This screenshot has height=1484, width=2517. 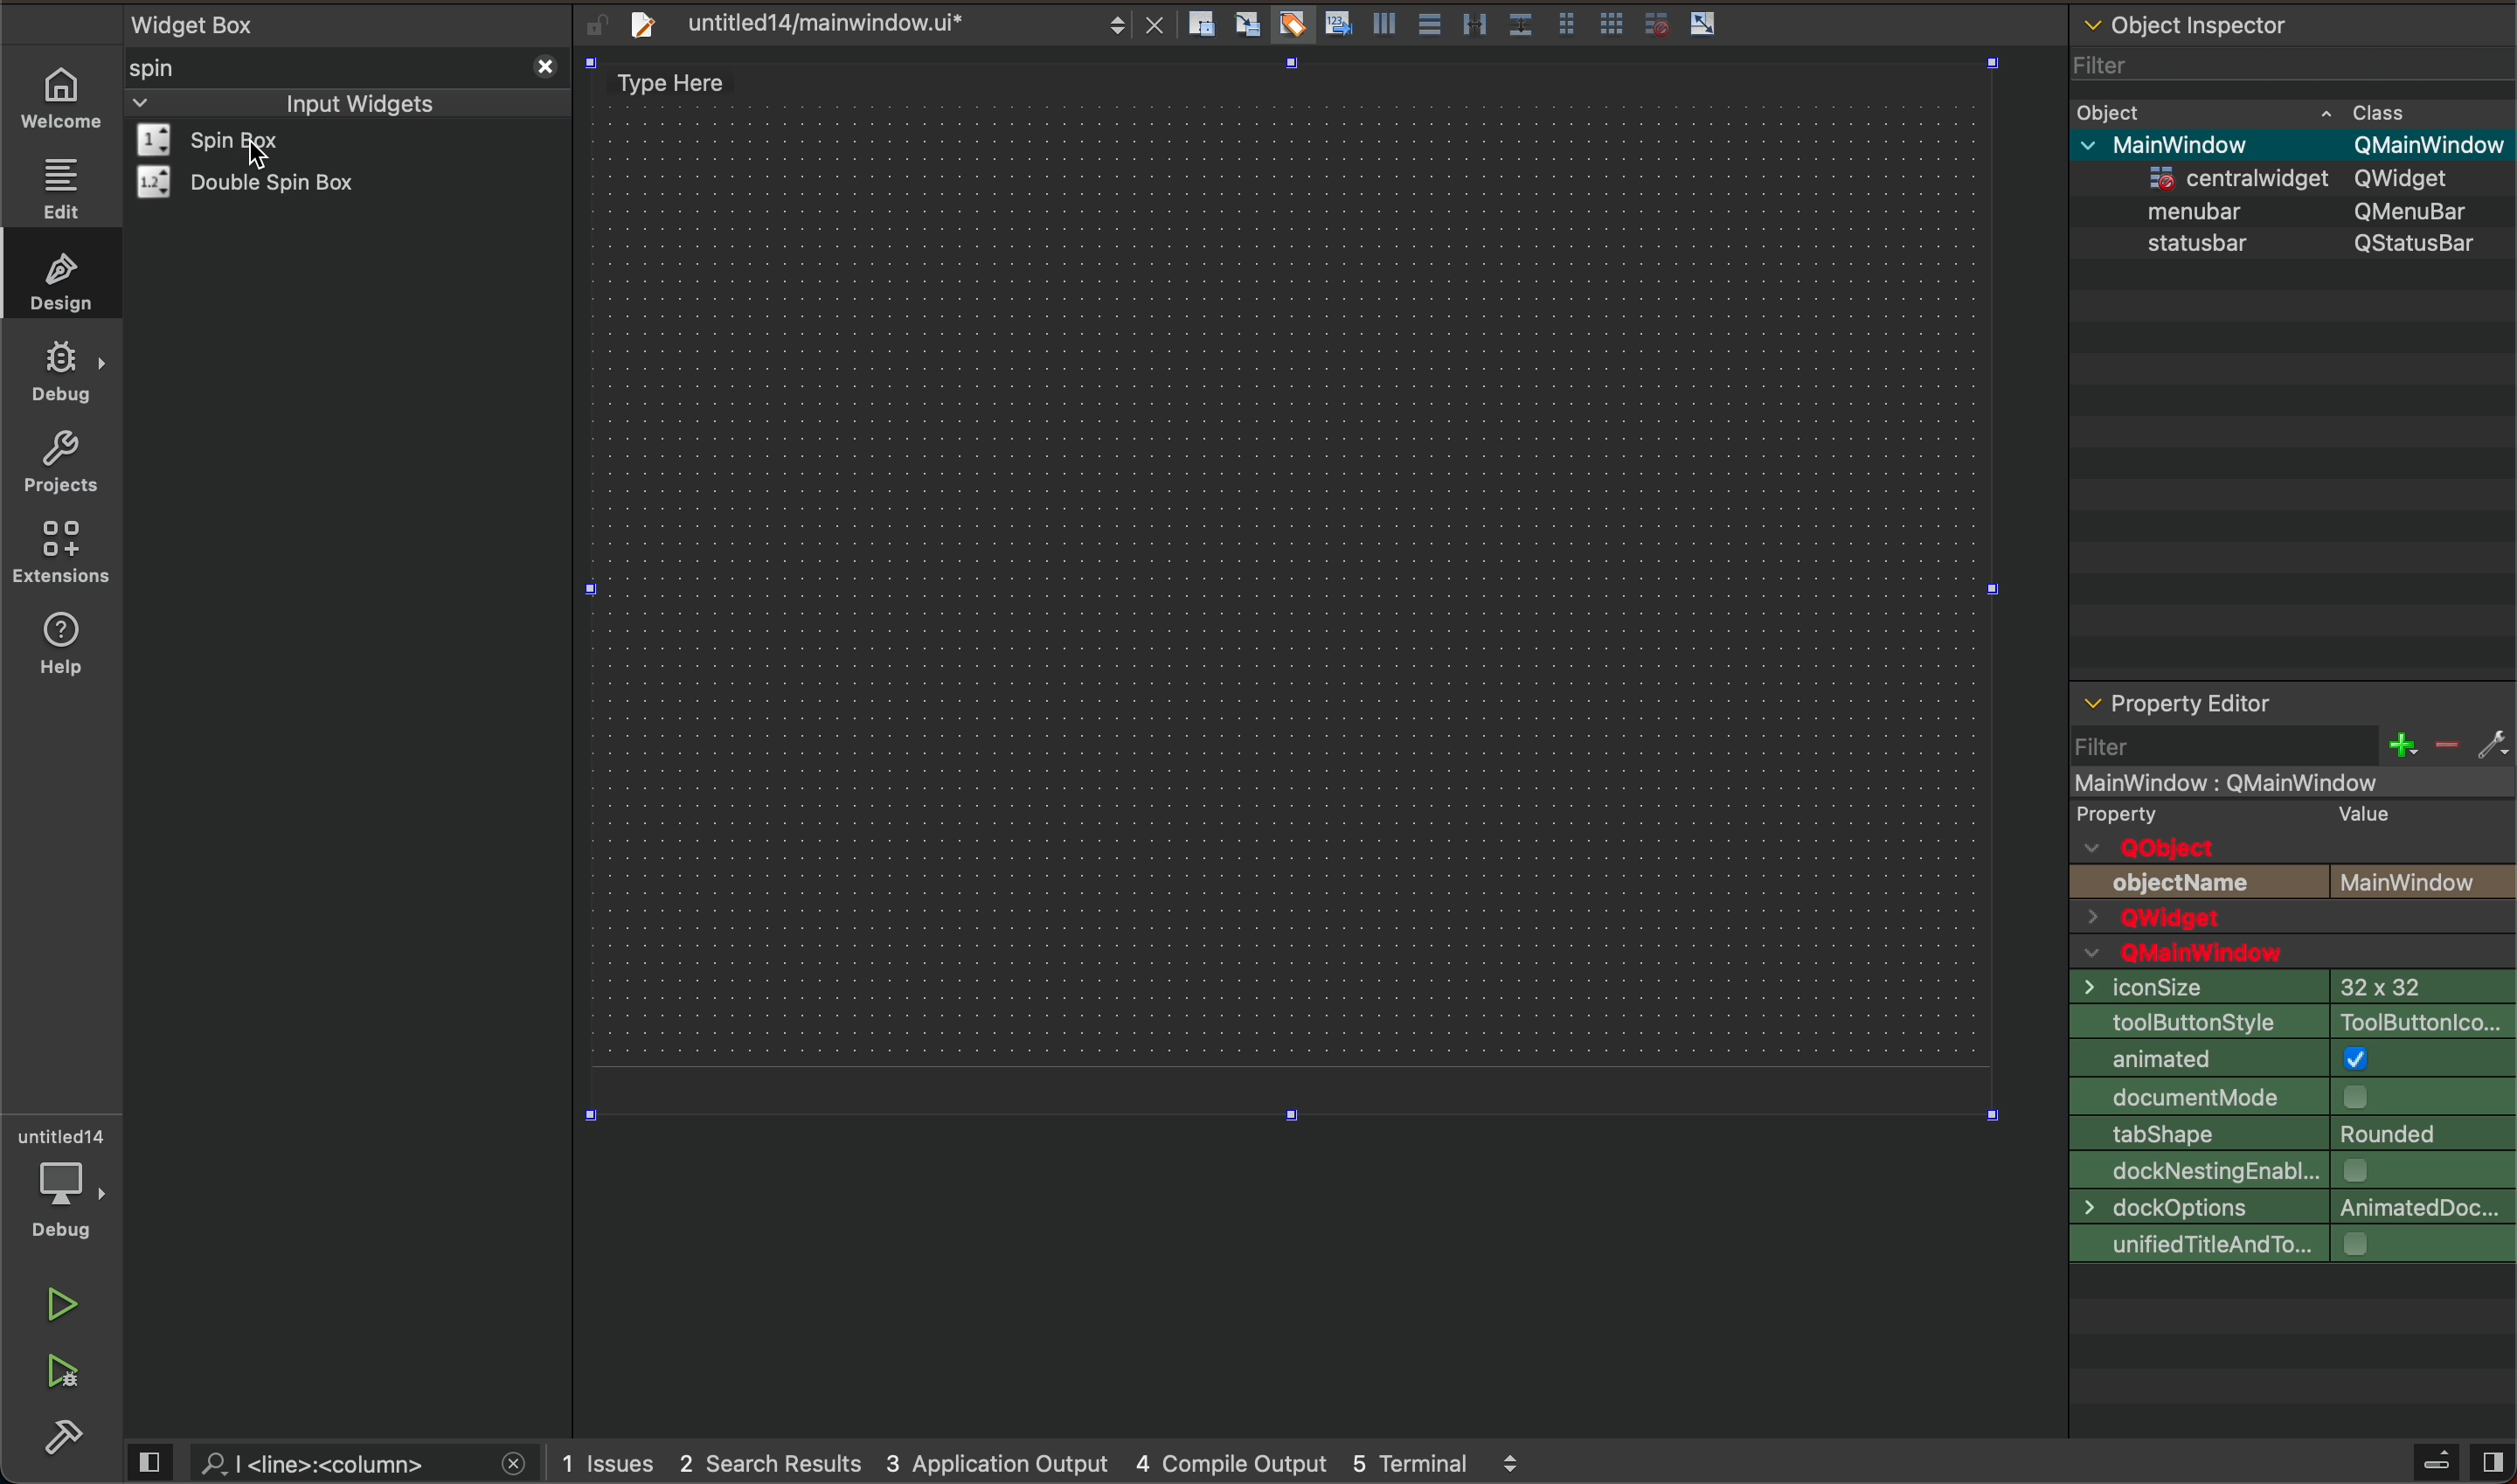 What do you see at coordinates (59, 188) in the screenshot?
I see `edit` at bounding box center [59, 188].